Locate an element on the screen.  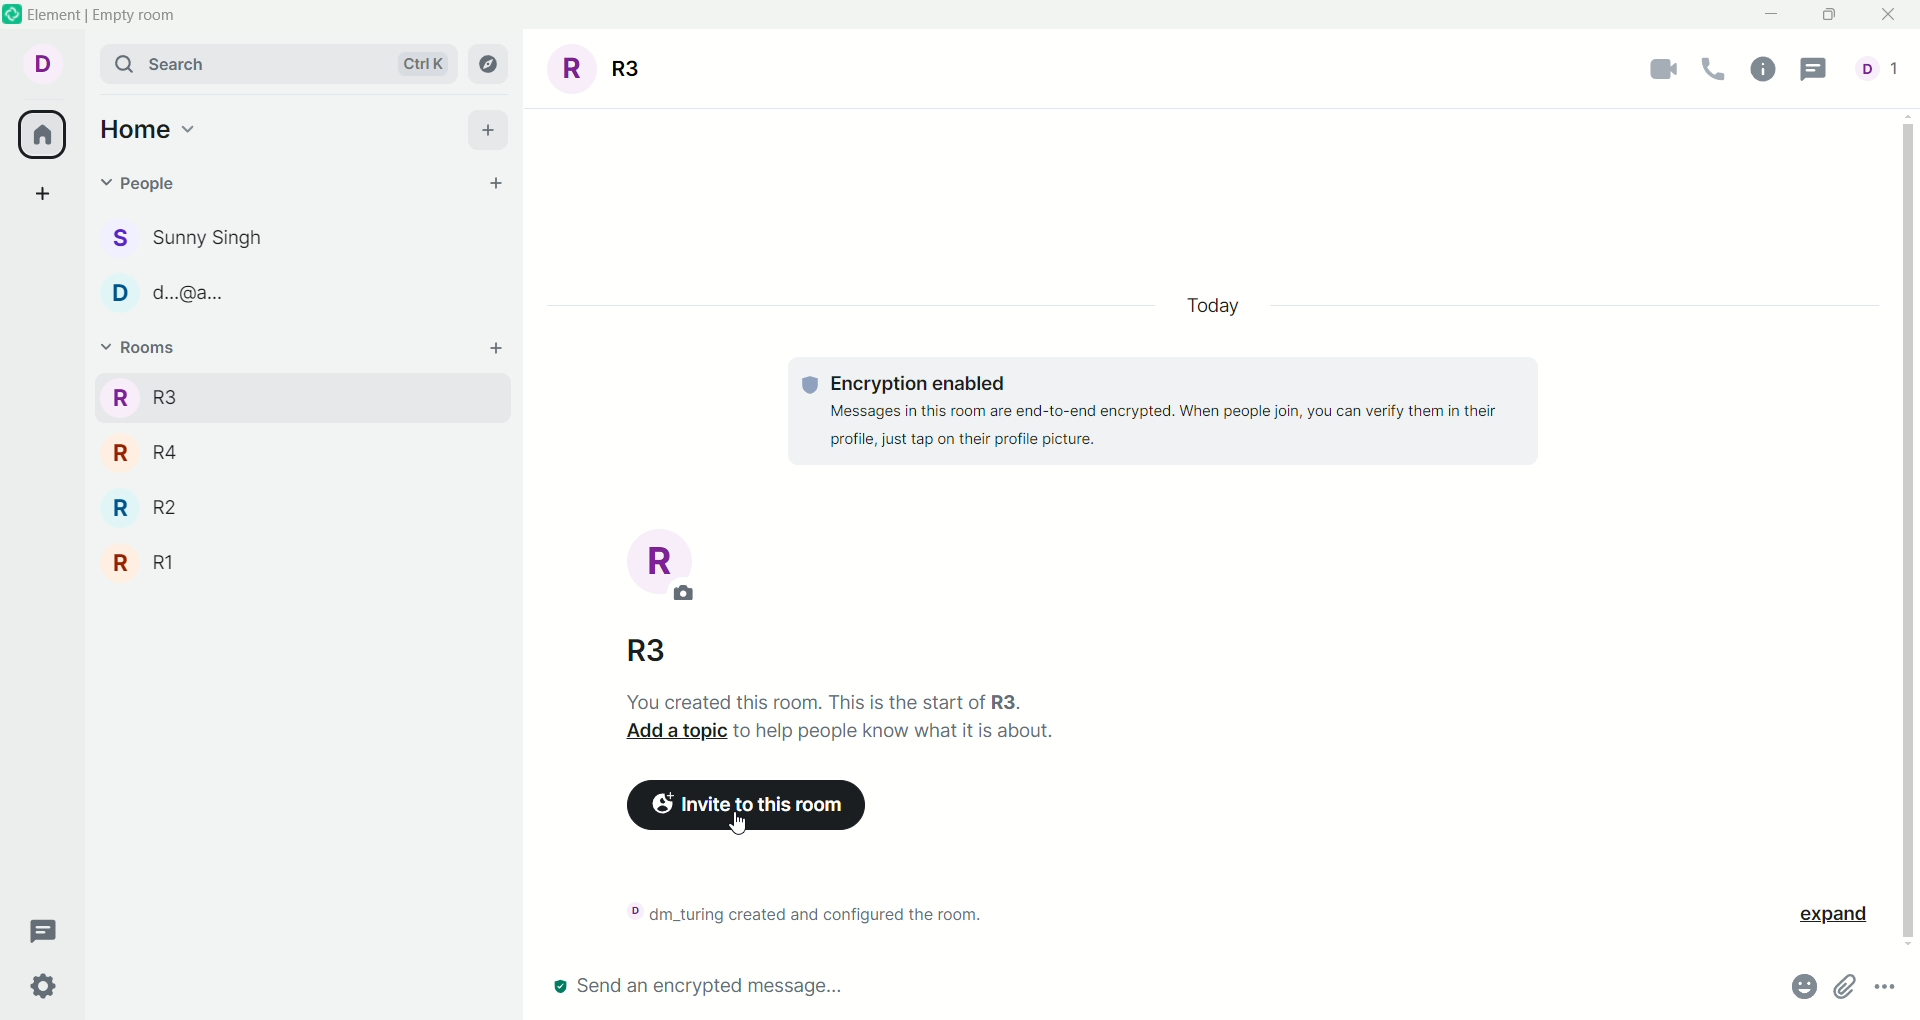
start chat is located at coordinates (496, 187).